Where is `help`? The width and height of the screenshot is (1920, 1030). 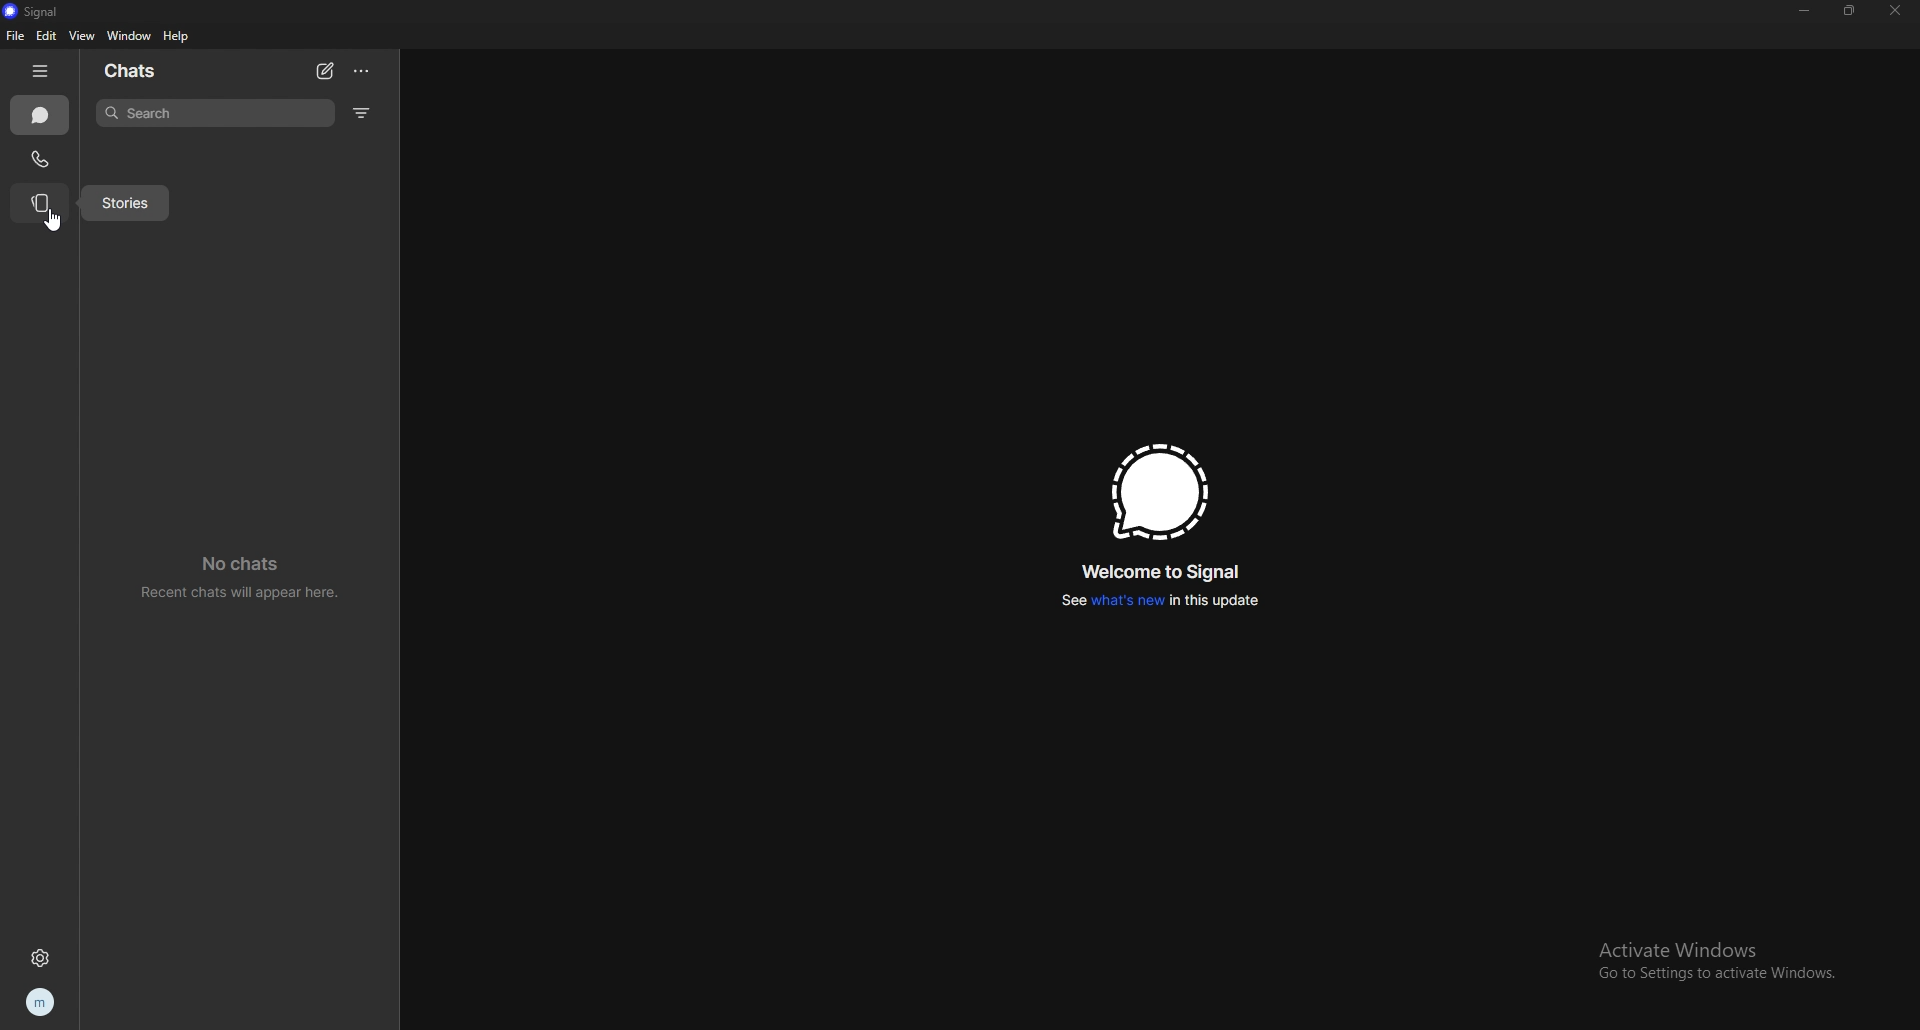 help is located at coordinates (177, 37).